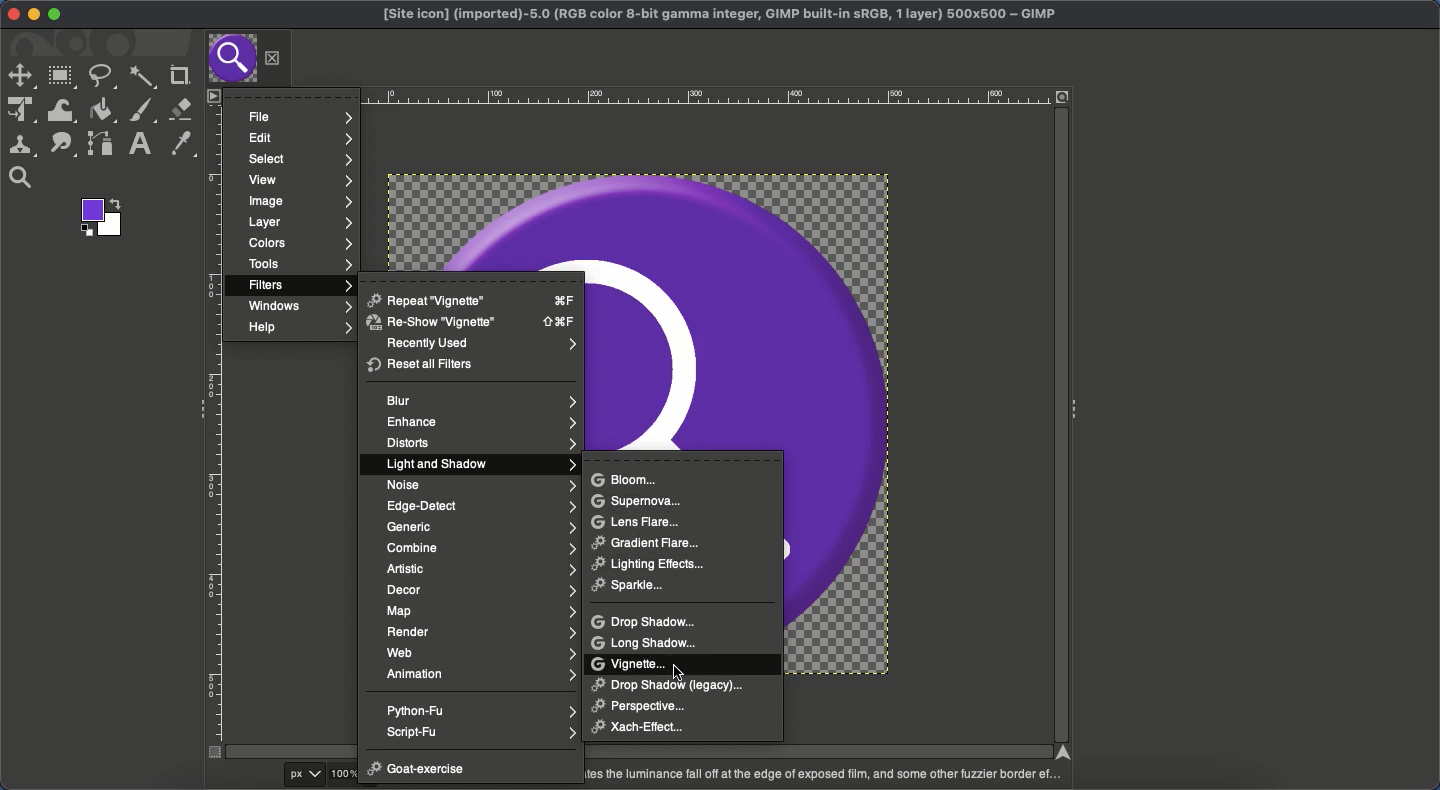 The image size is (1440, 790). What do you see at coordinates (20, 76) in the screenshot?
I see `Move tool` at bounding box center [20, 76].